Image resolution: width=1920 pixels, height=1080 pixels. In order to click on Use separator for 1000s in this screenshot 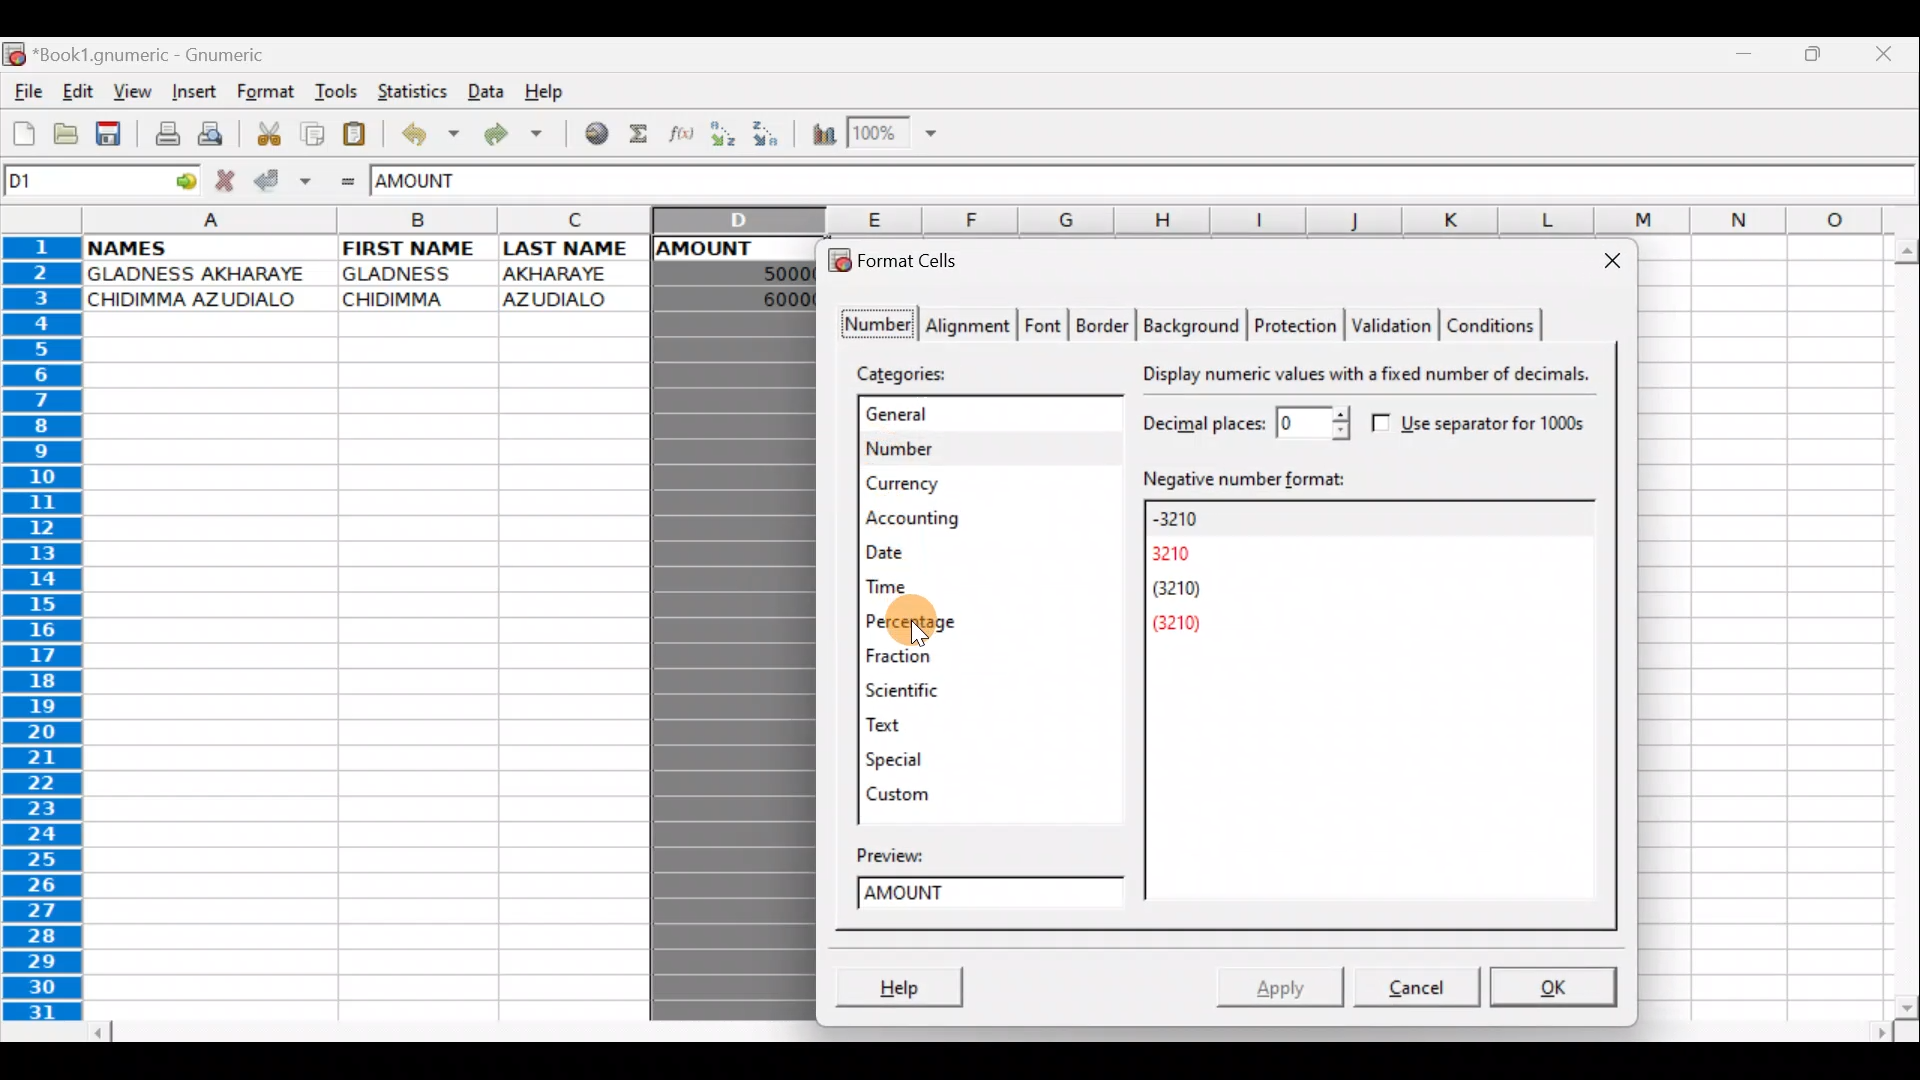, I will do `click(1486, 424)`.